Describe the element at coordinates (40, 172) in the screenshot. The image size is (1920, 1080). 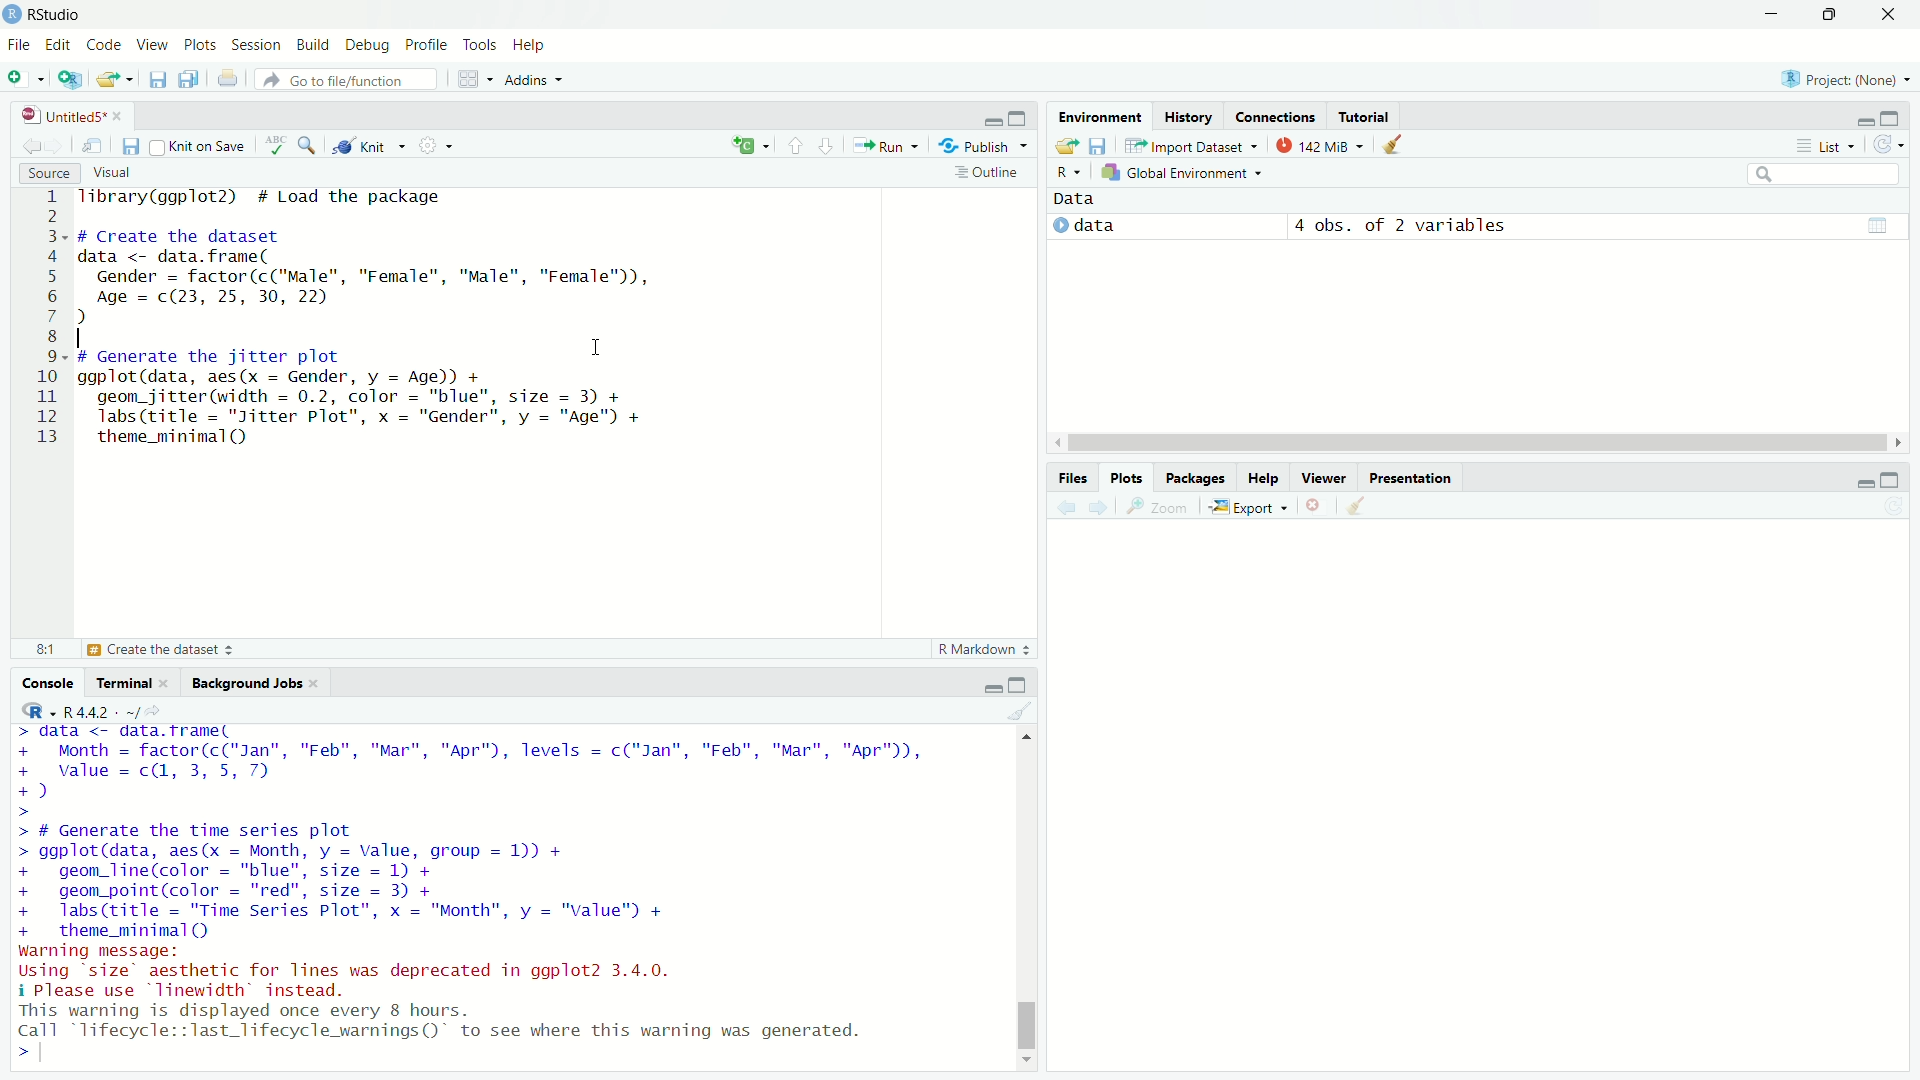
I see `source` at that location.